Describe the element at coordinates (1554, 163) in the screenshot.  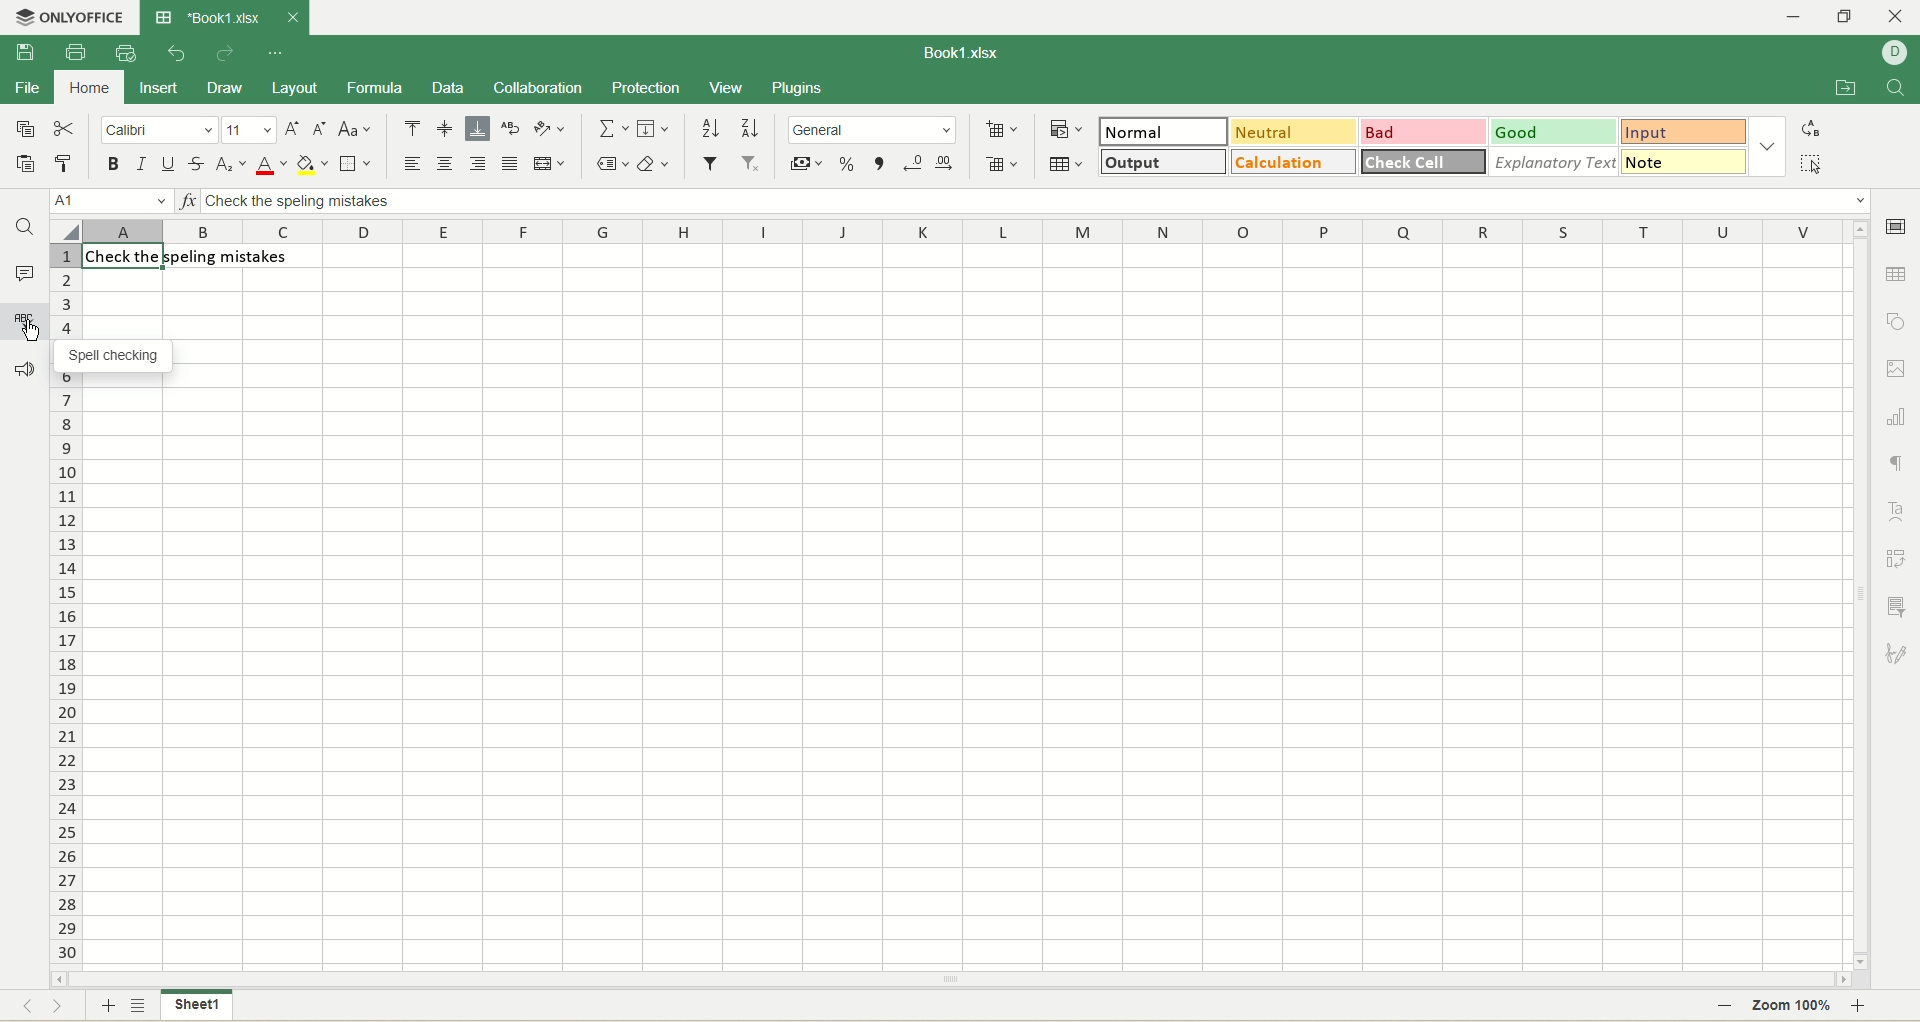
I see `explanatory text` at that location.